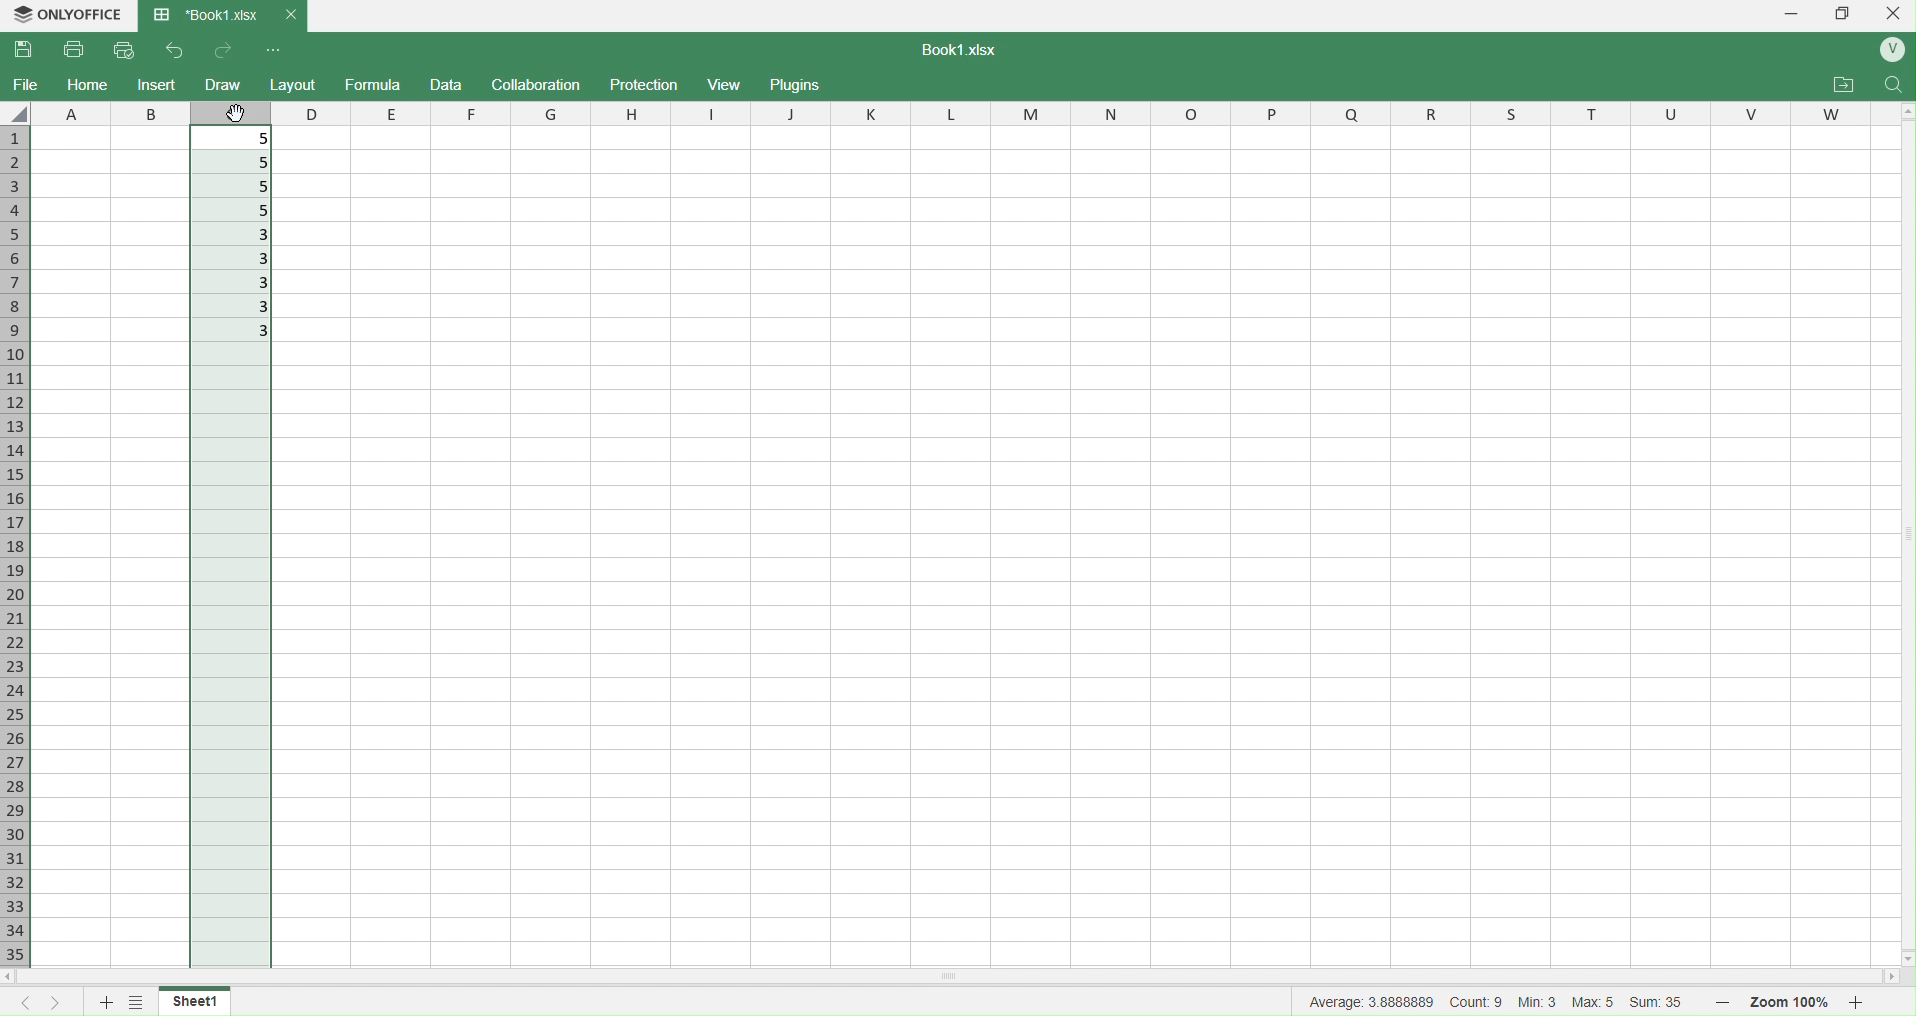 Image resolution: width=1916 pixels, height=1016 pixels. What do you see at coordinates (66, 14) in the screenshot?
I see `OnlyOffice` at bounding box center [66, 14].